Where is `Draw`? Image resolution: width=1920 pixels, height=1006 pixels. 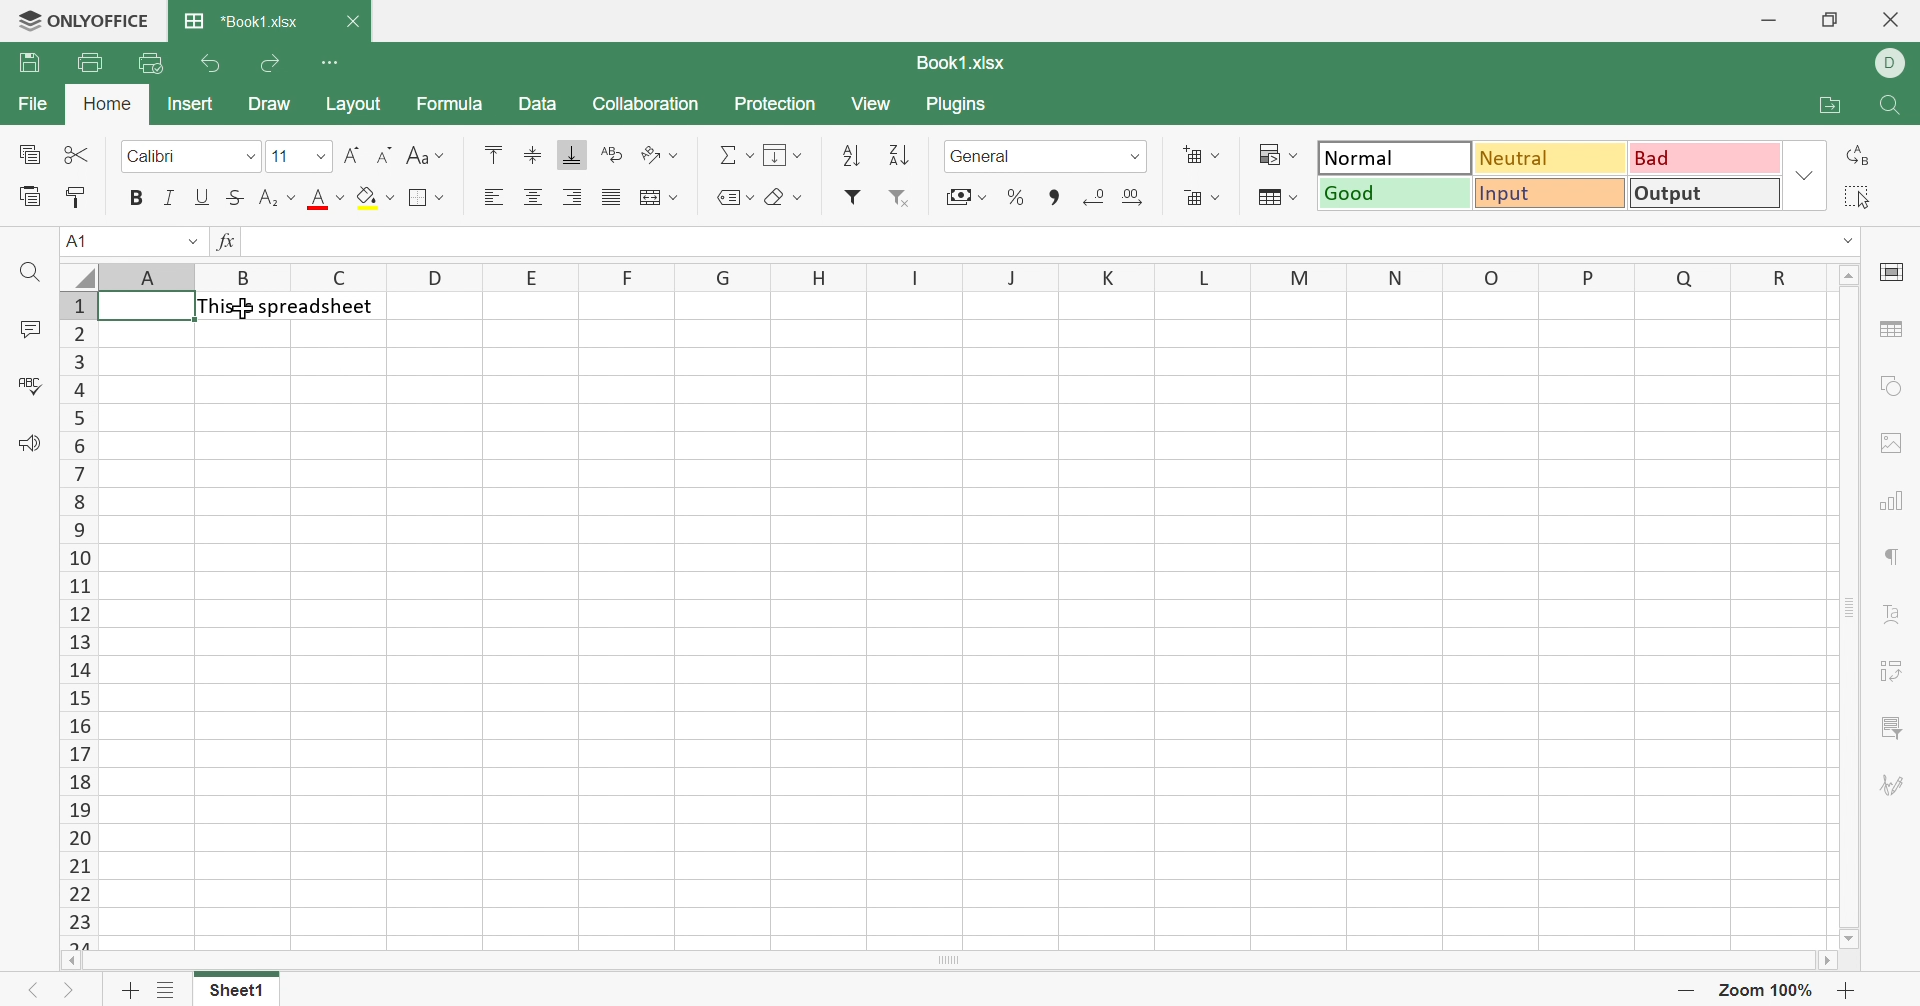
Draw is located at coordinates (268, 102).